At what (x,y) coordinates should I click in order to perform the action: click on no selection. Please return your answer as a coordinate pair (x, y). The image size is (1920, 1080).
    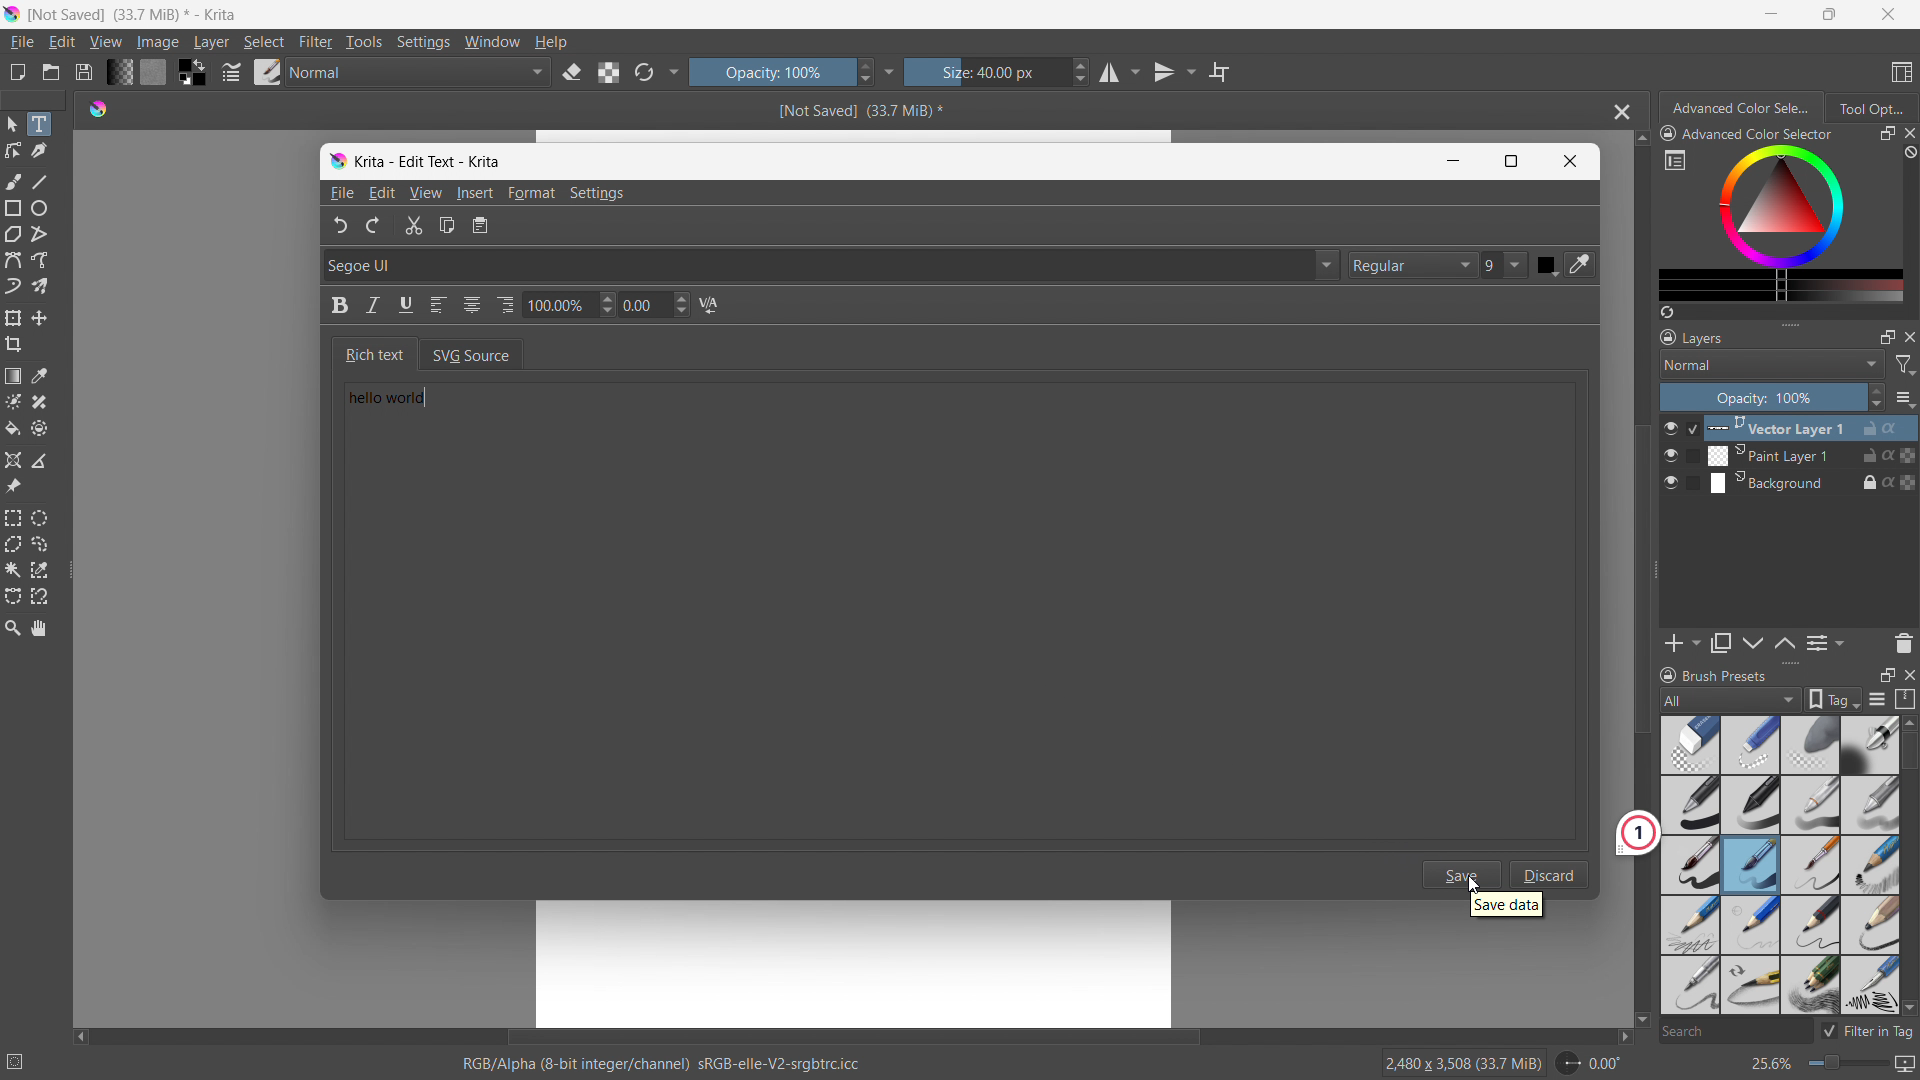
    Looking at the image, I should click on (24, 1058).